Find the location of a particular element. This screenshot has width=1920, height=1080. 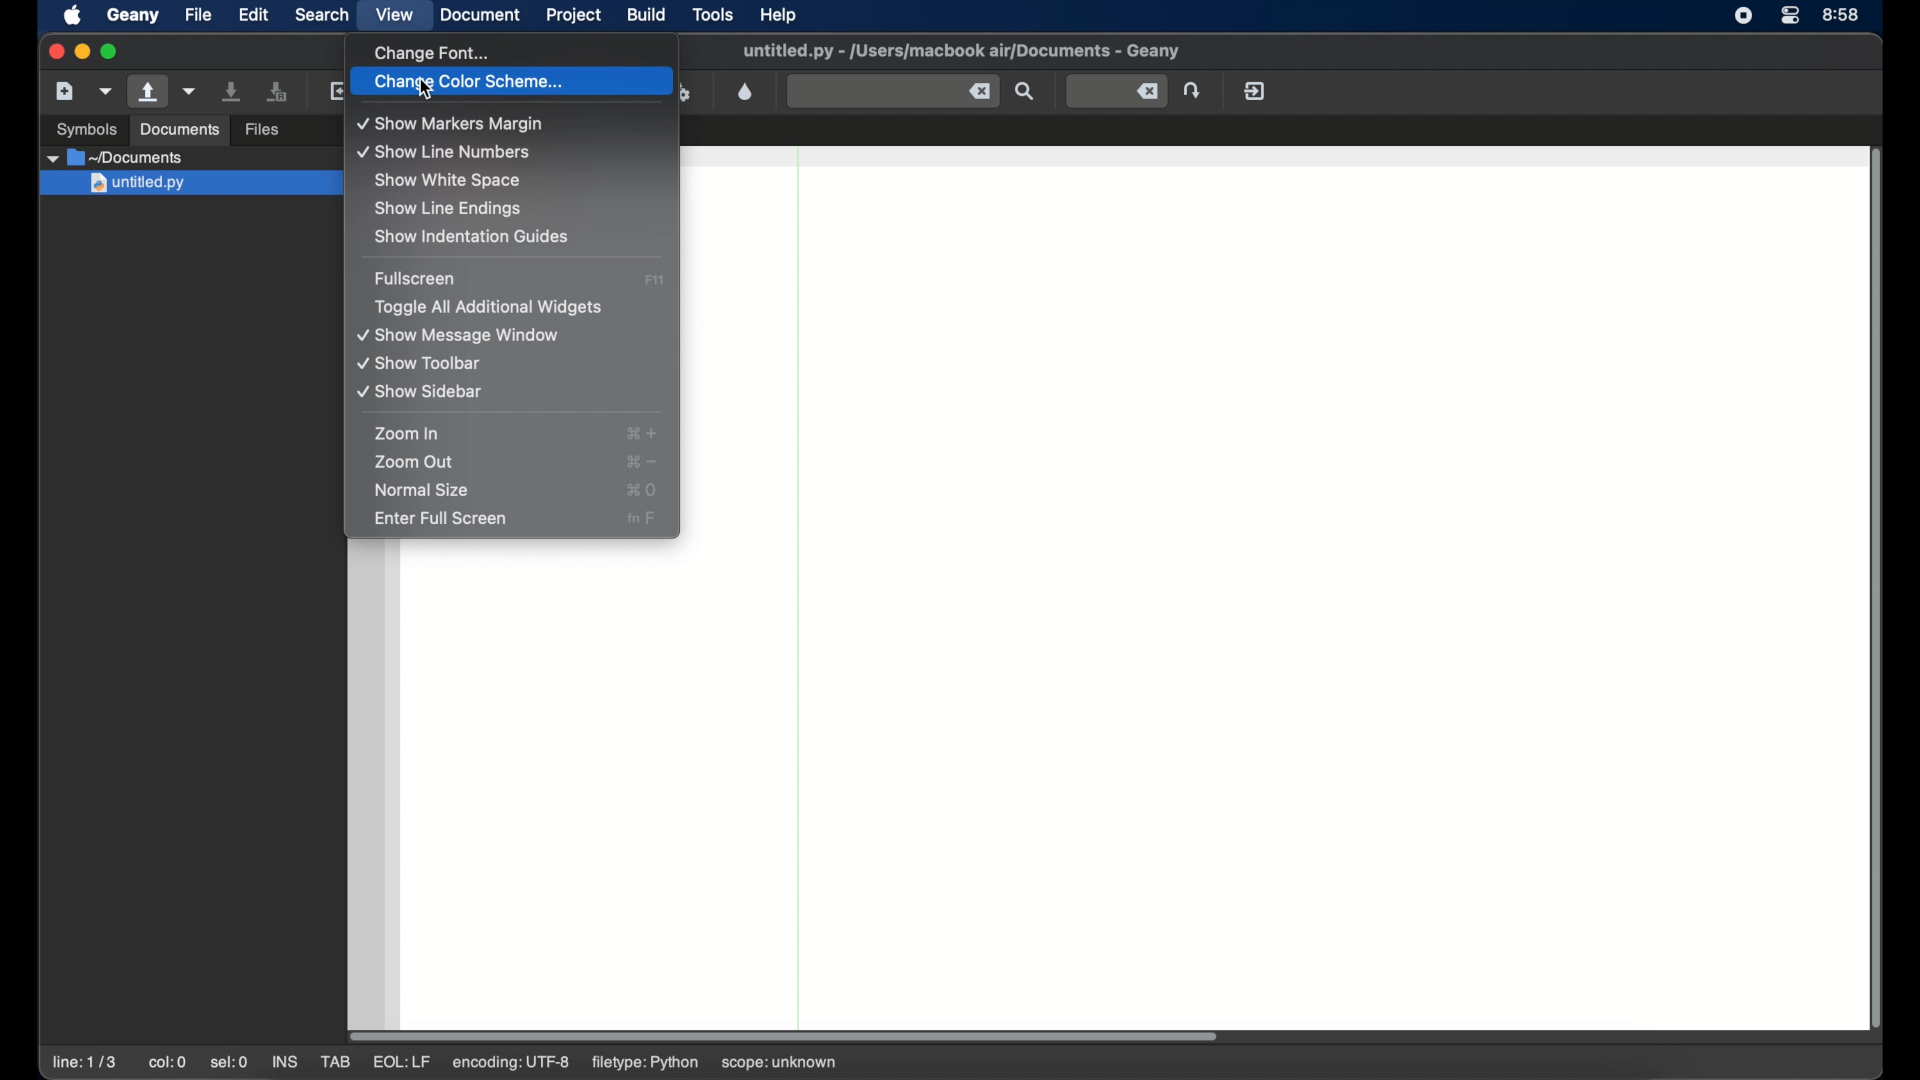

show sidebar is located at coordinates (421, 392).